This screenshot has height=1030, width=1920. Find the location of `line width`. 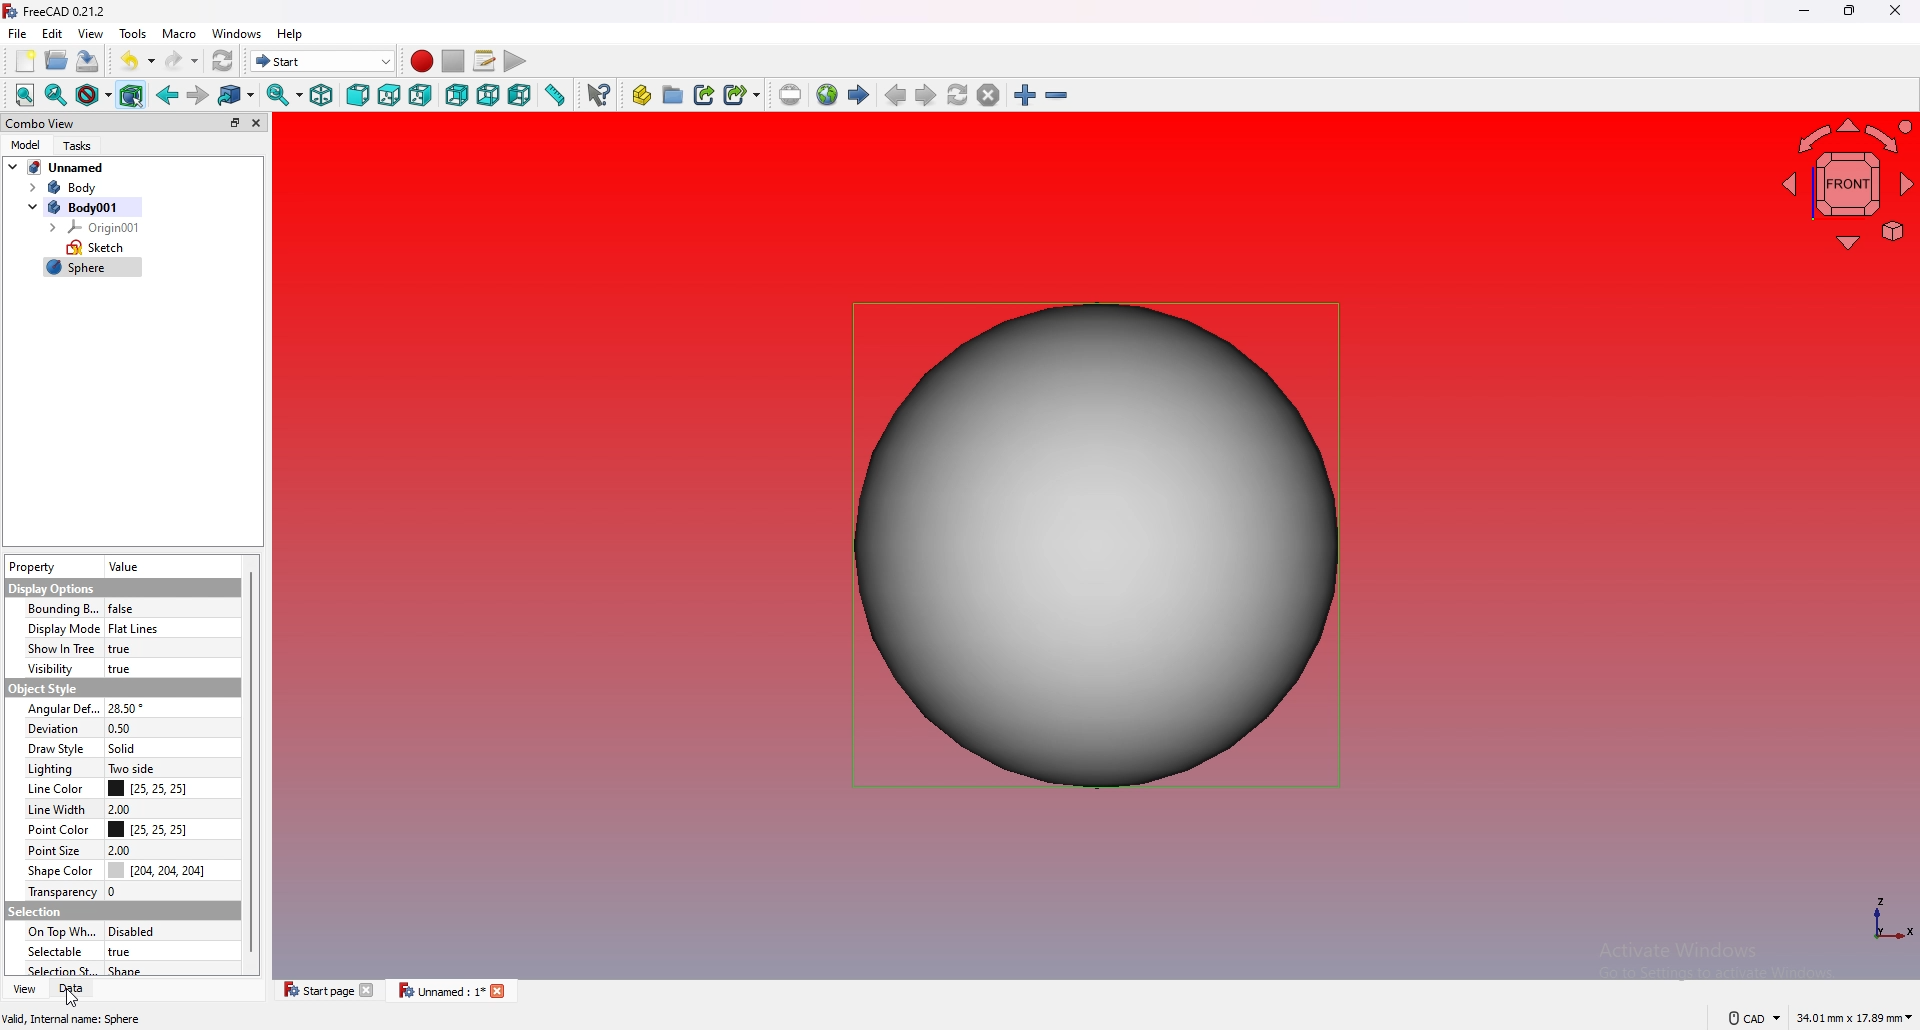

line width is located at coordinates (119, 809).